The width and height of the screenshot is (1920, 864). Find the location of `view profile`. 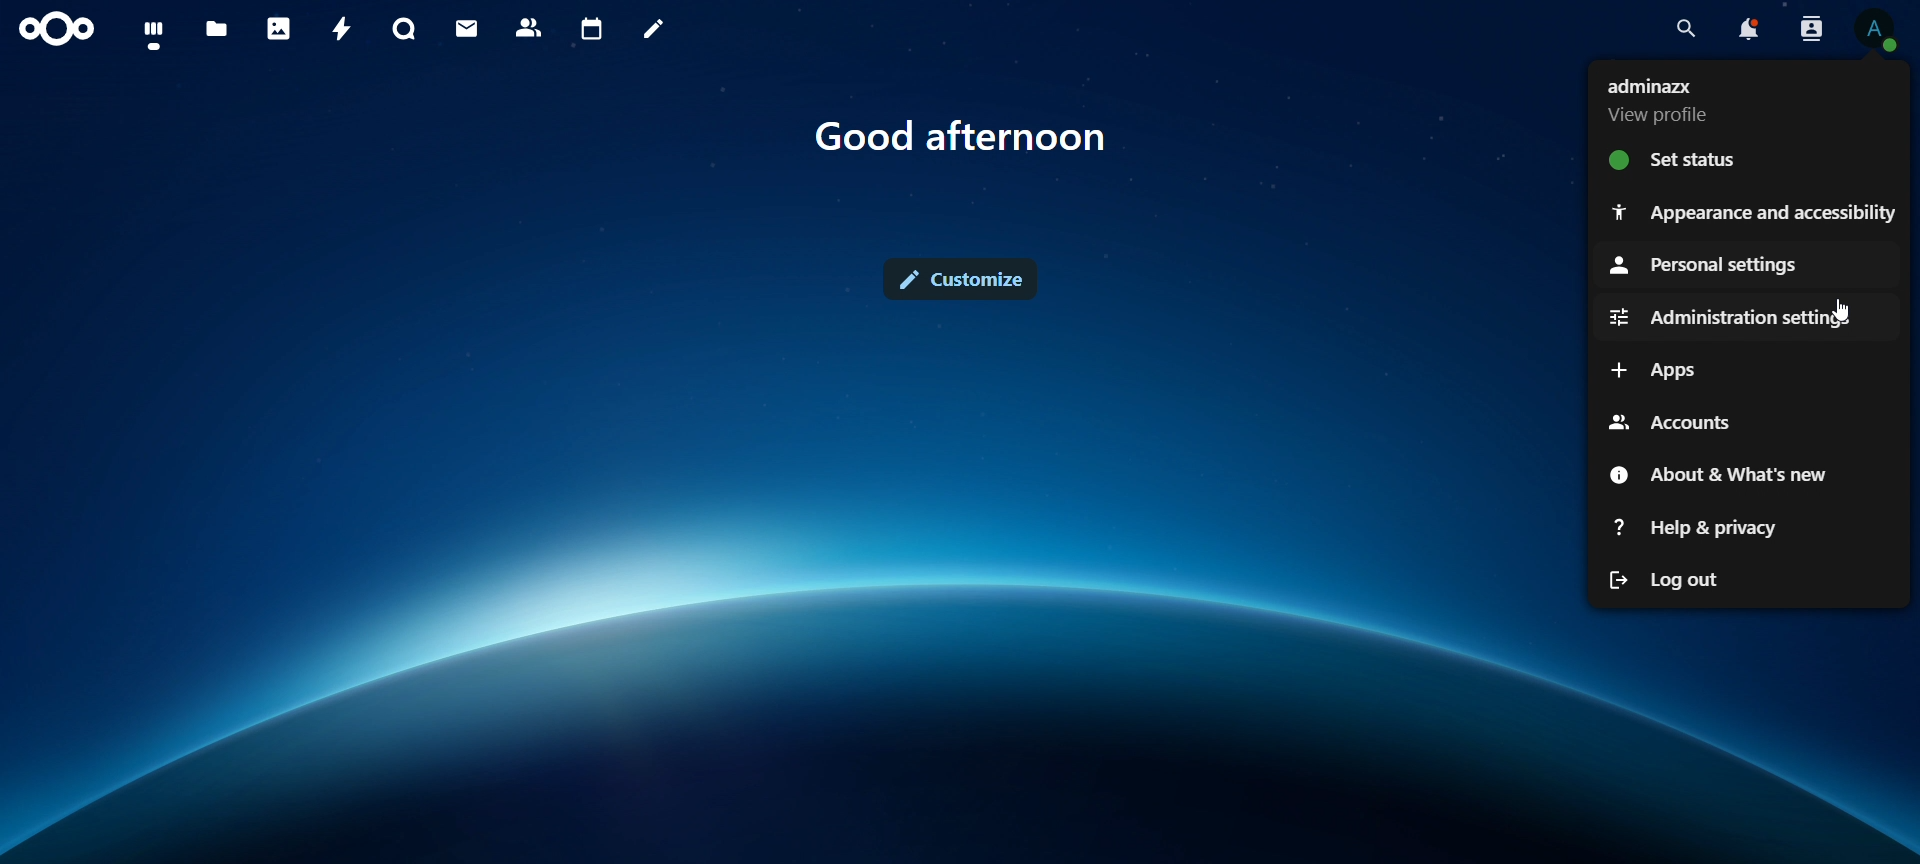

view profile is located at coordinates (1674, 94).